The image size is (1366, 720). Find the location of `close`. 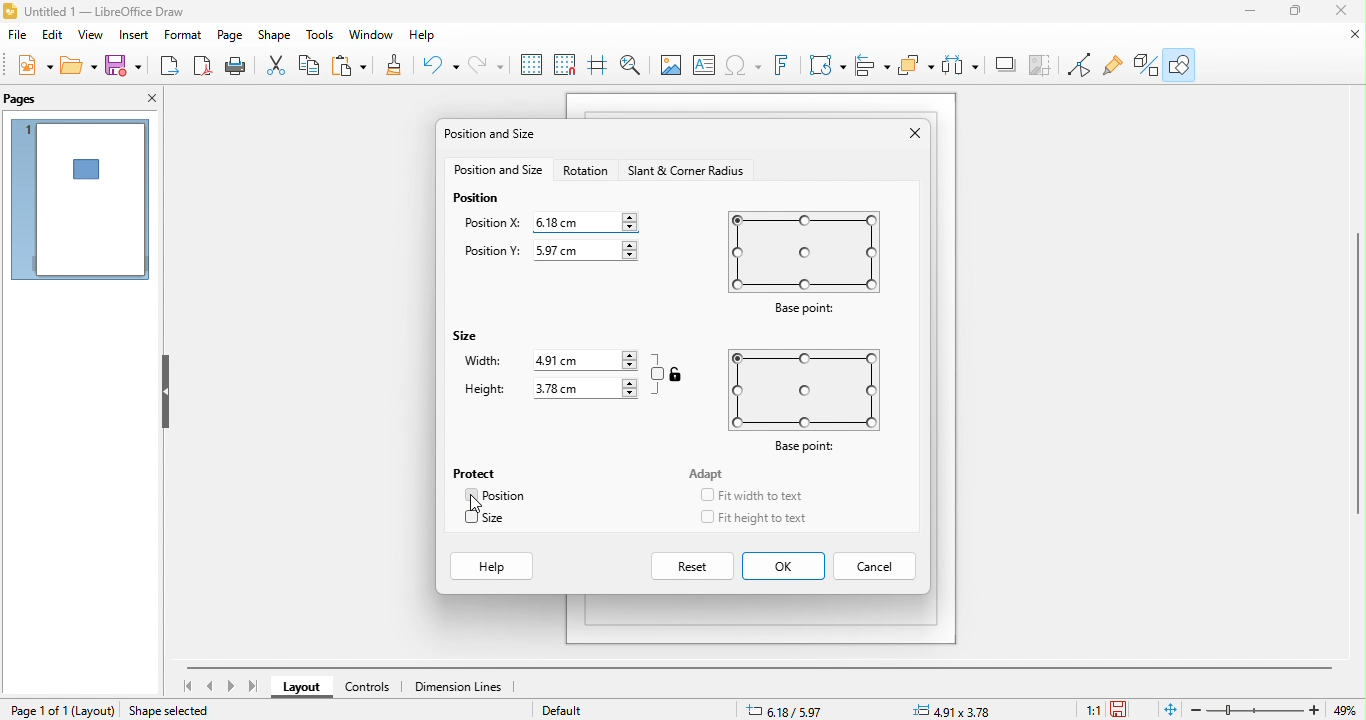

close is located at coordinates (1340, 10).